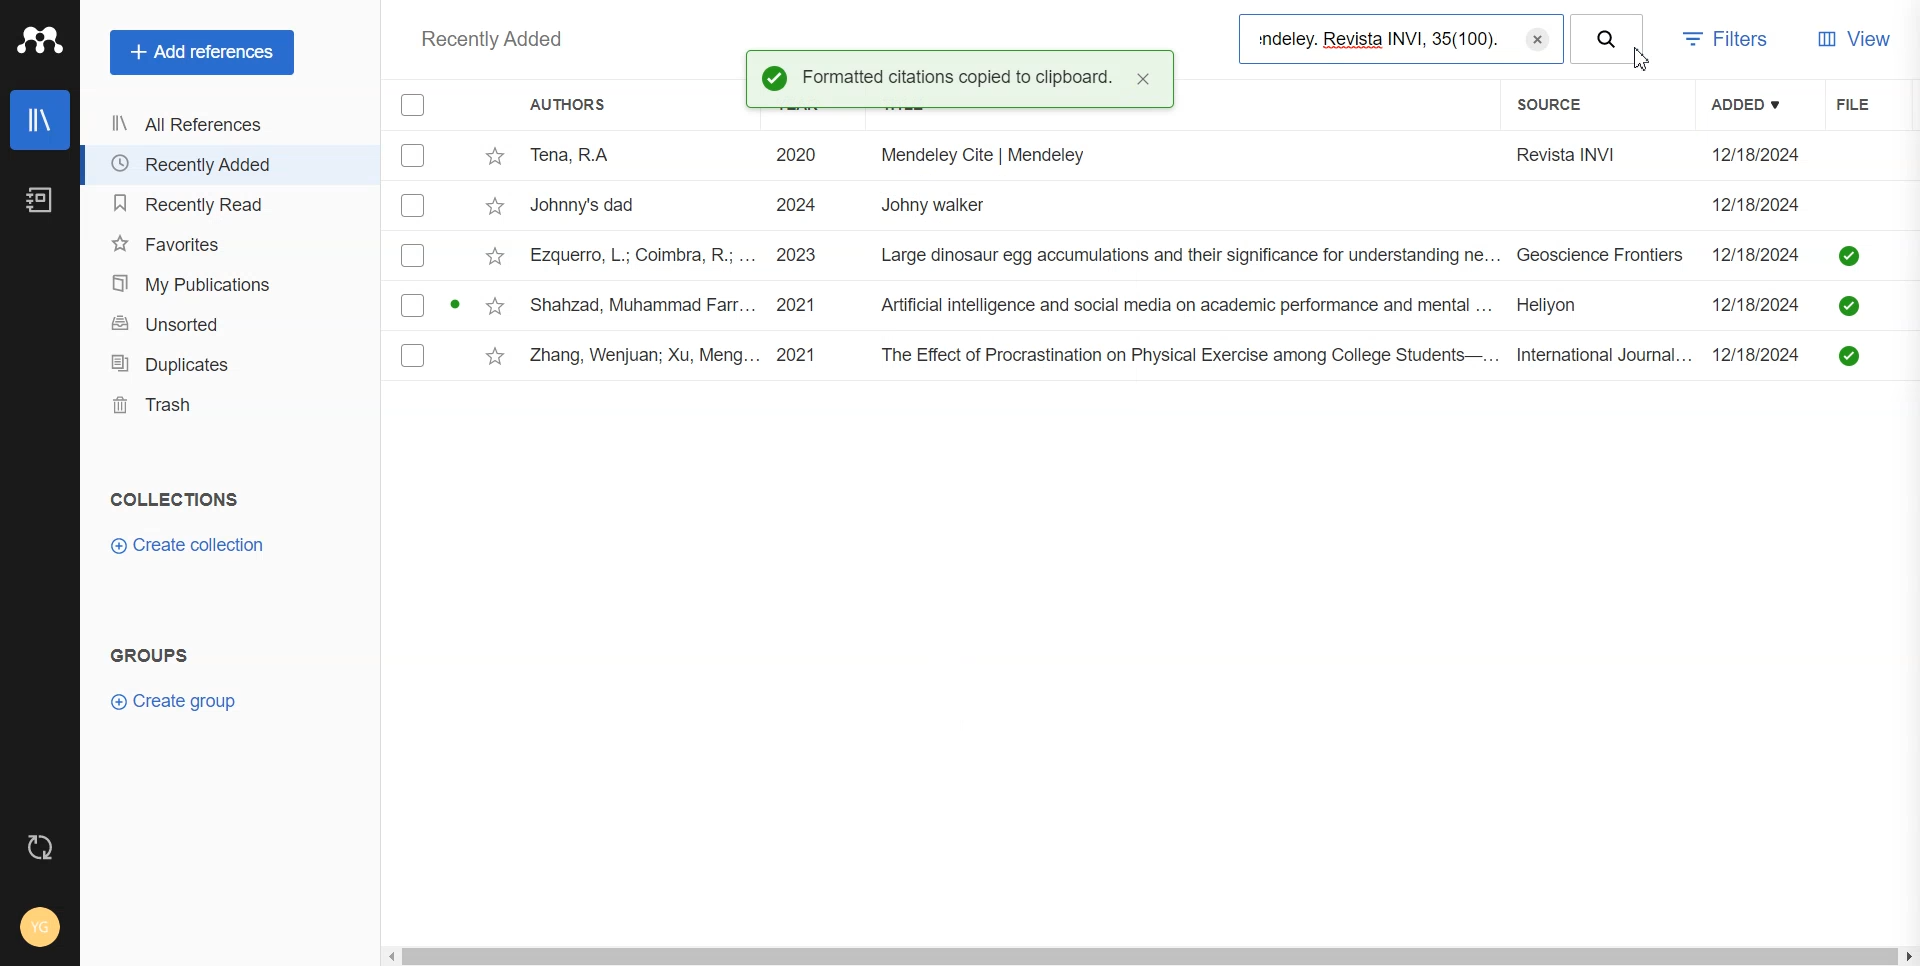 This screenshot has width=1920, height=966. Describe the element at coordinates (150, 654) in the screenshot. I see `GROUPS` at that location.